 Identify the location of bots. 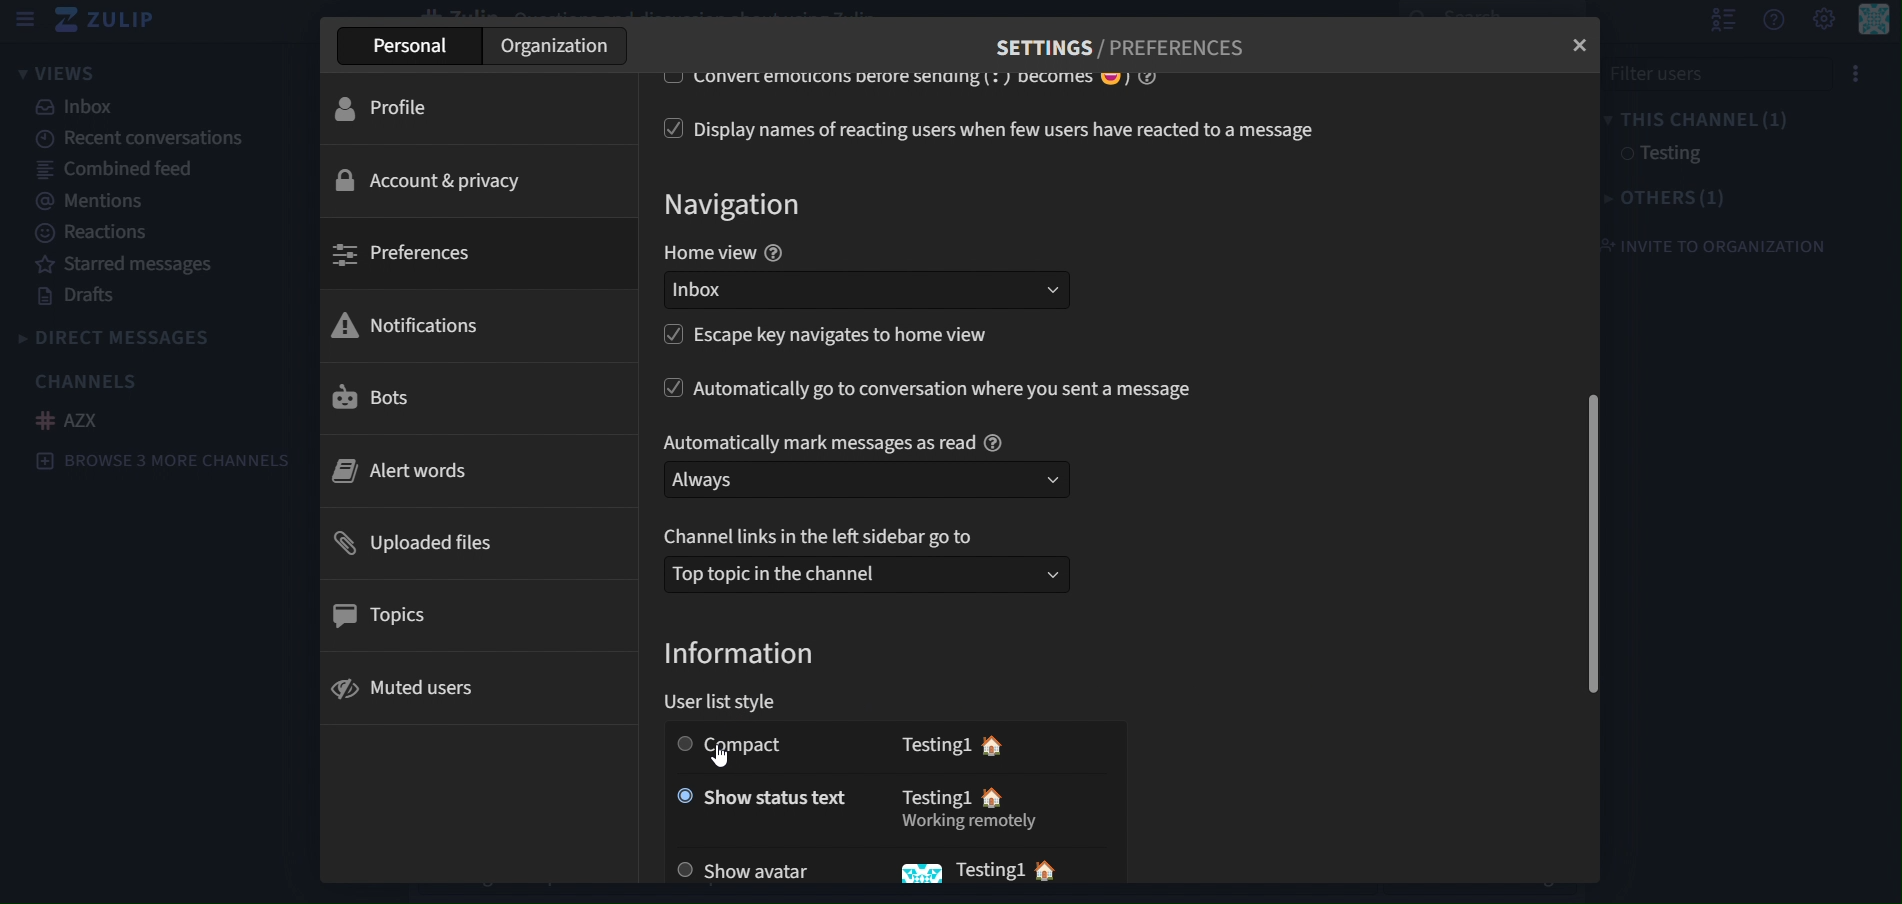
(372, 399).